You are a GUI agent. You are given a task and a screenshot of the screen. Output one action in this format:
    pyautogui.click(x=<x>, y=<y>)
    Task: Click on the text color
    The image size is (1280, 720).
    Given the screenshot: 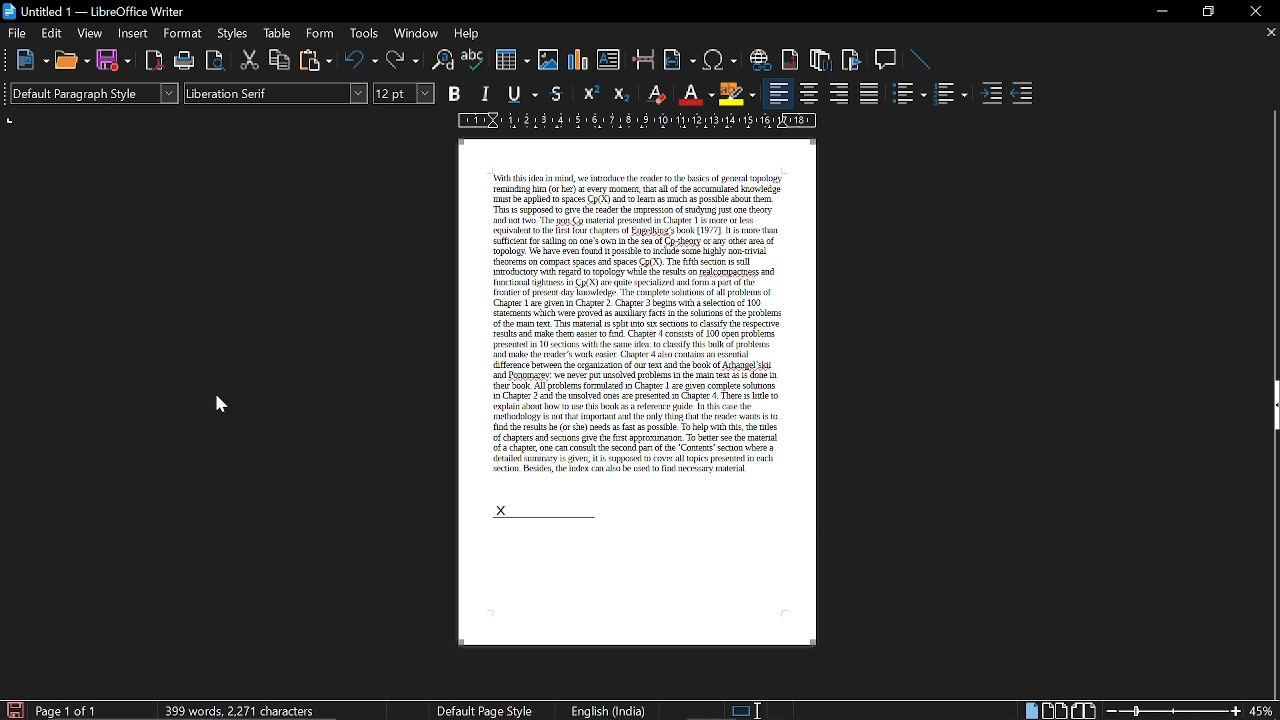 What is the action you would take?
    pyautogui.click(x=698, y=94)
    